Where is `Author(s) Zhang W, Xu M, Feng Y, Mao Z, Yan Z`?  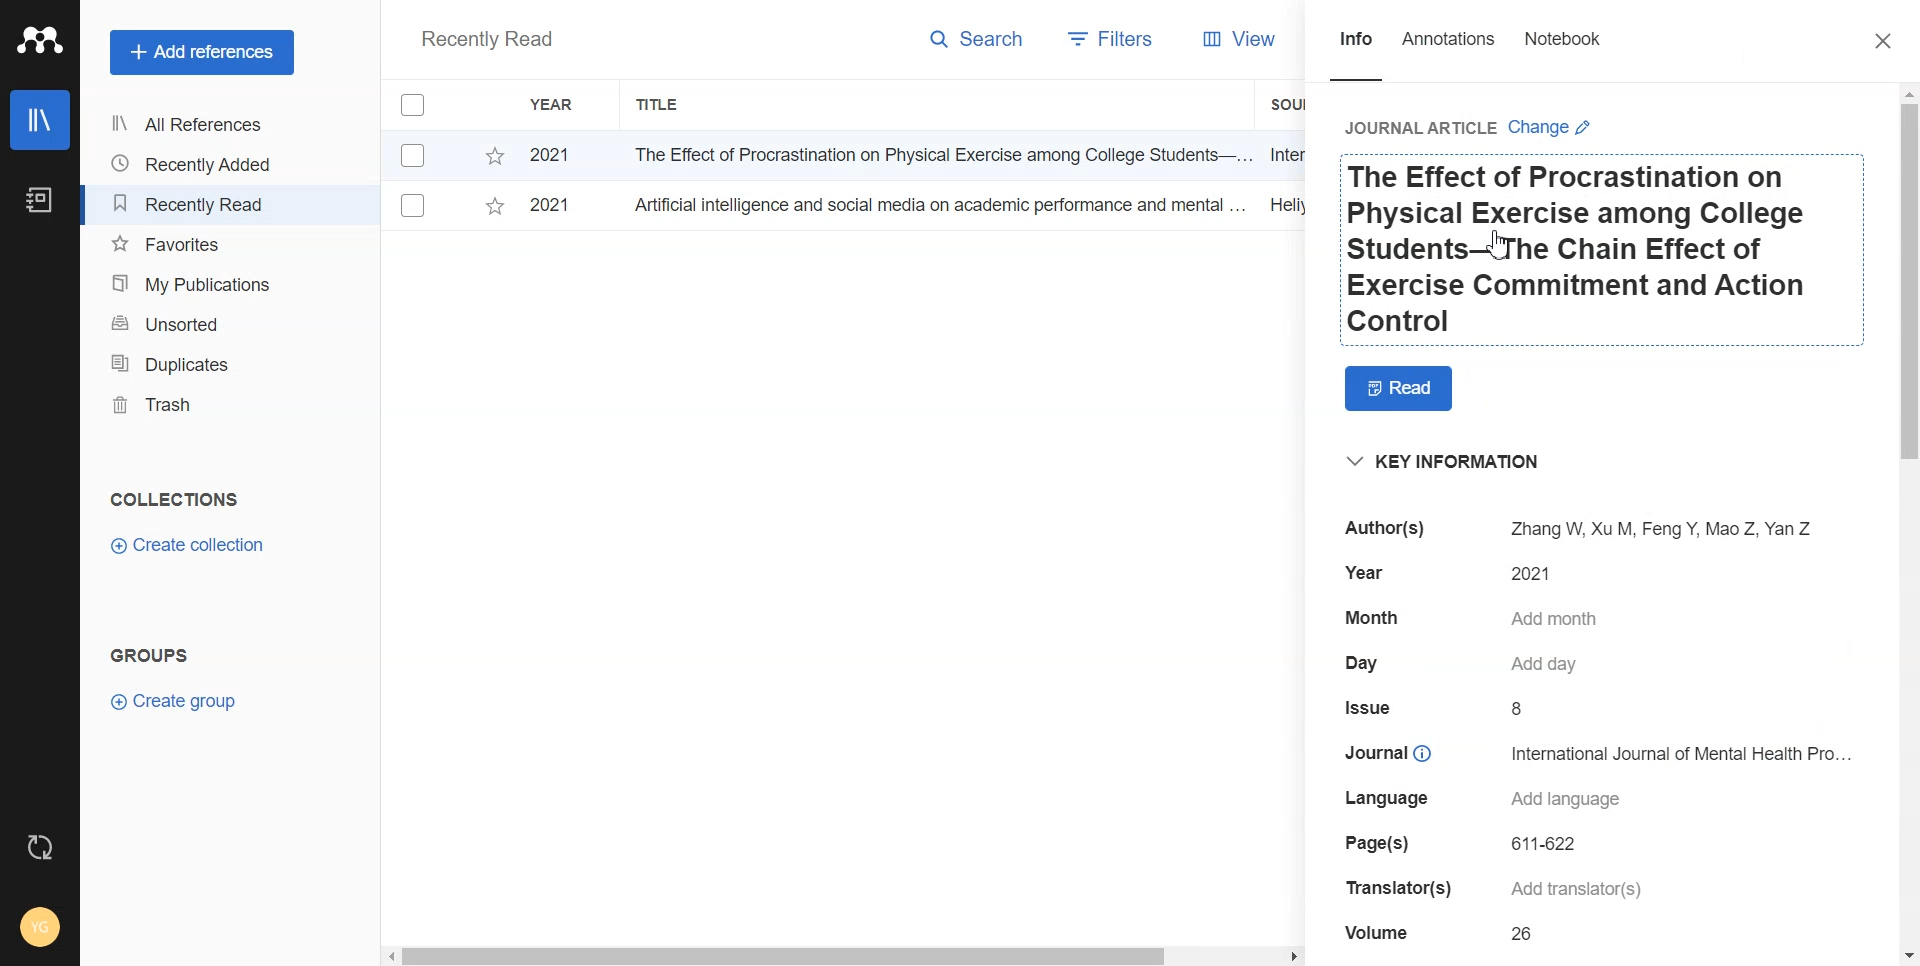
Author(s) Zhang W, Xu M, Feng Y, Mao Z, Yan Z is located at coordinates (1586, 528).